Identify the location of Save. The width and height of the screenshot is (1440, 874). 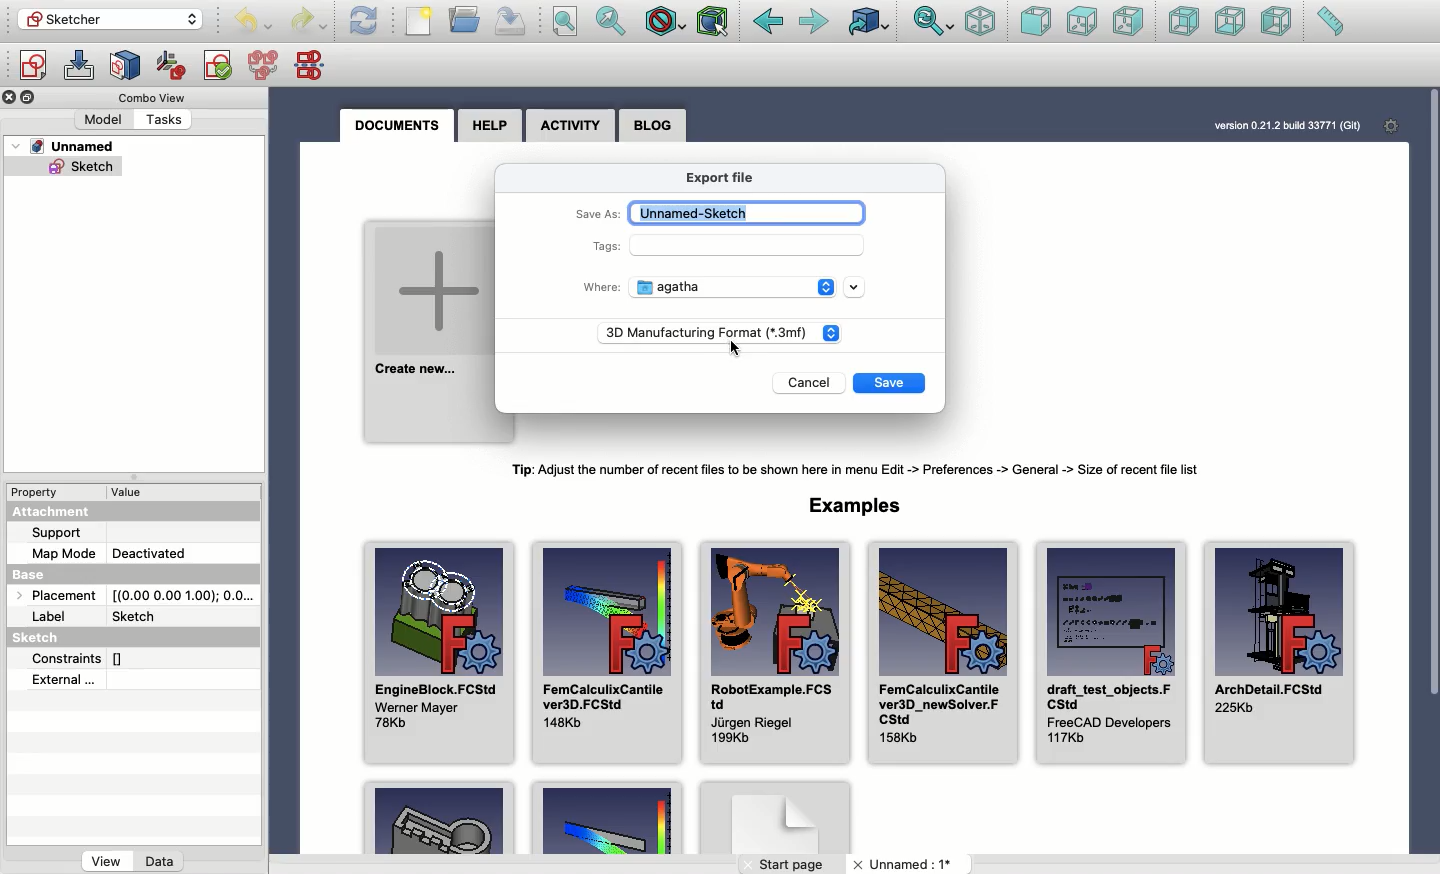
(889, 384).